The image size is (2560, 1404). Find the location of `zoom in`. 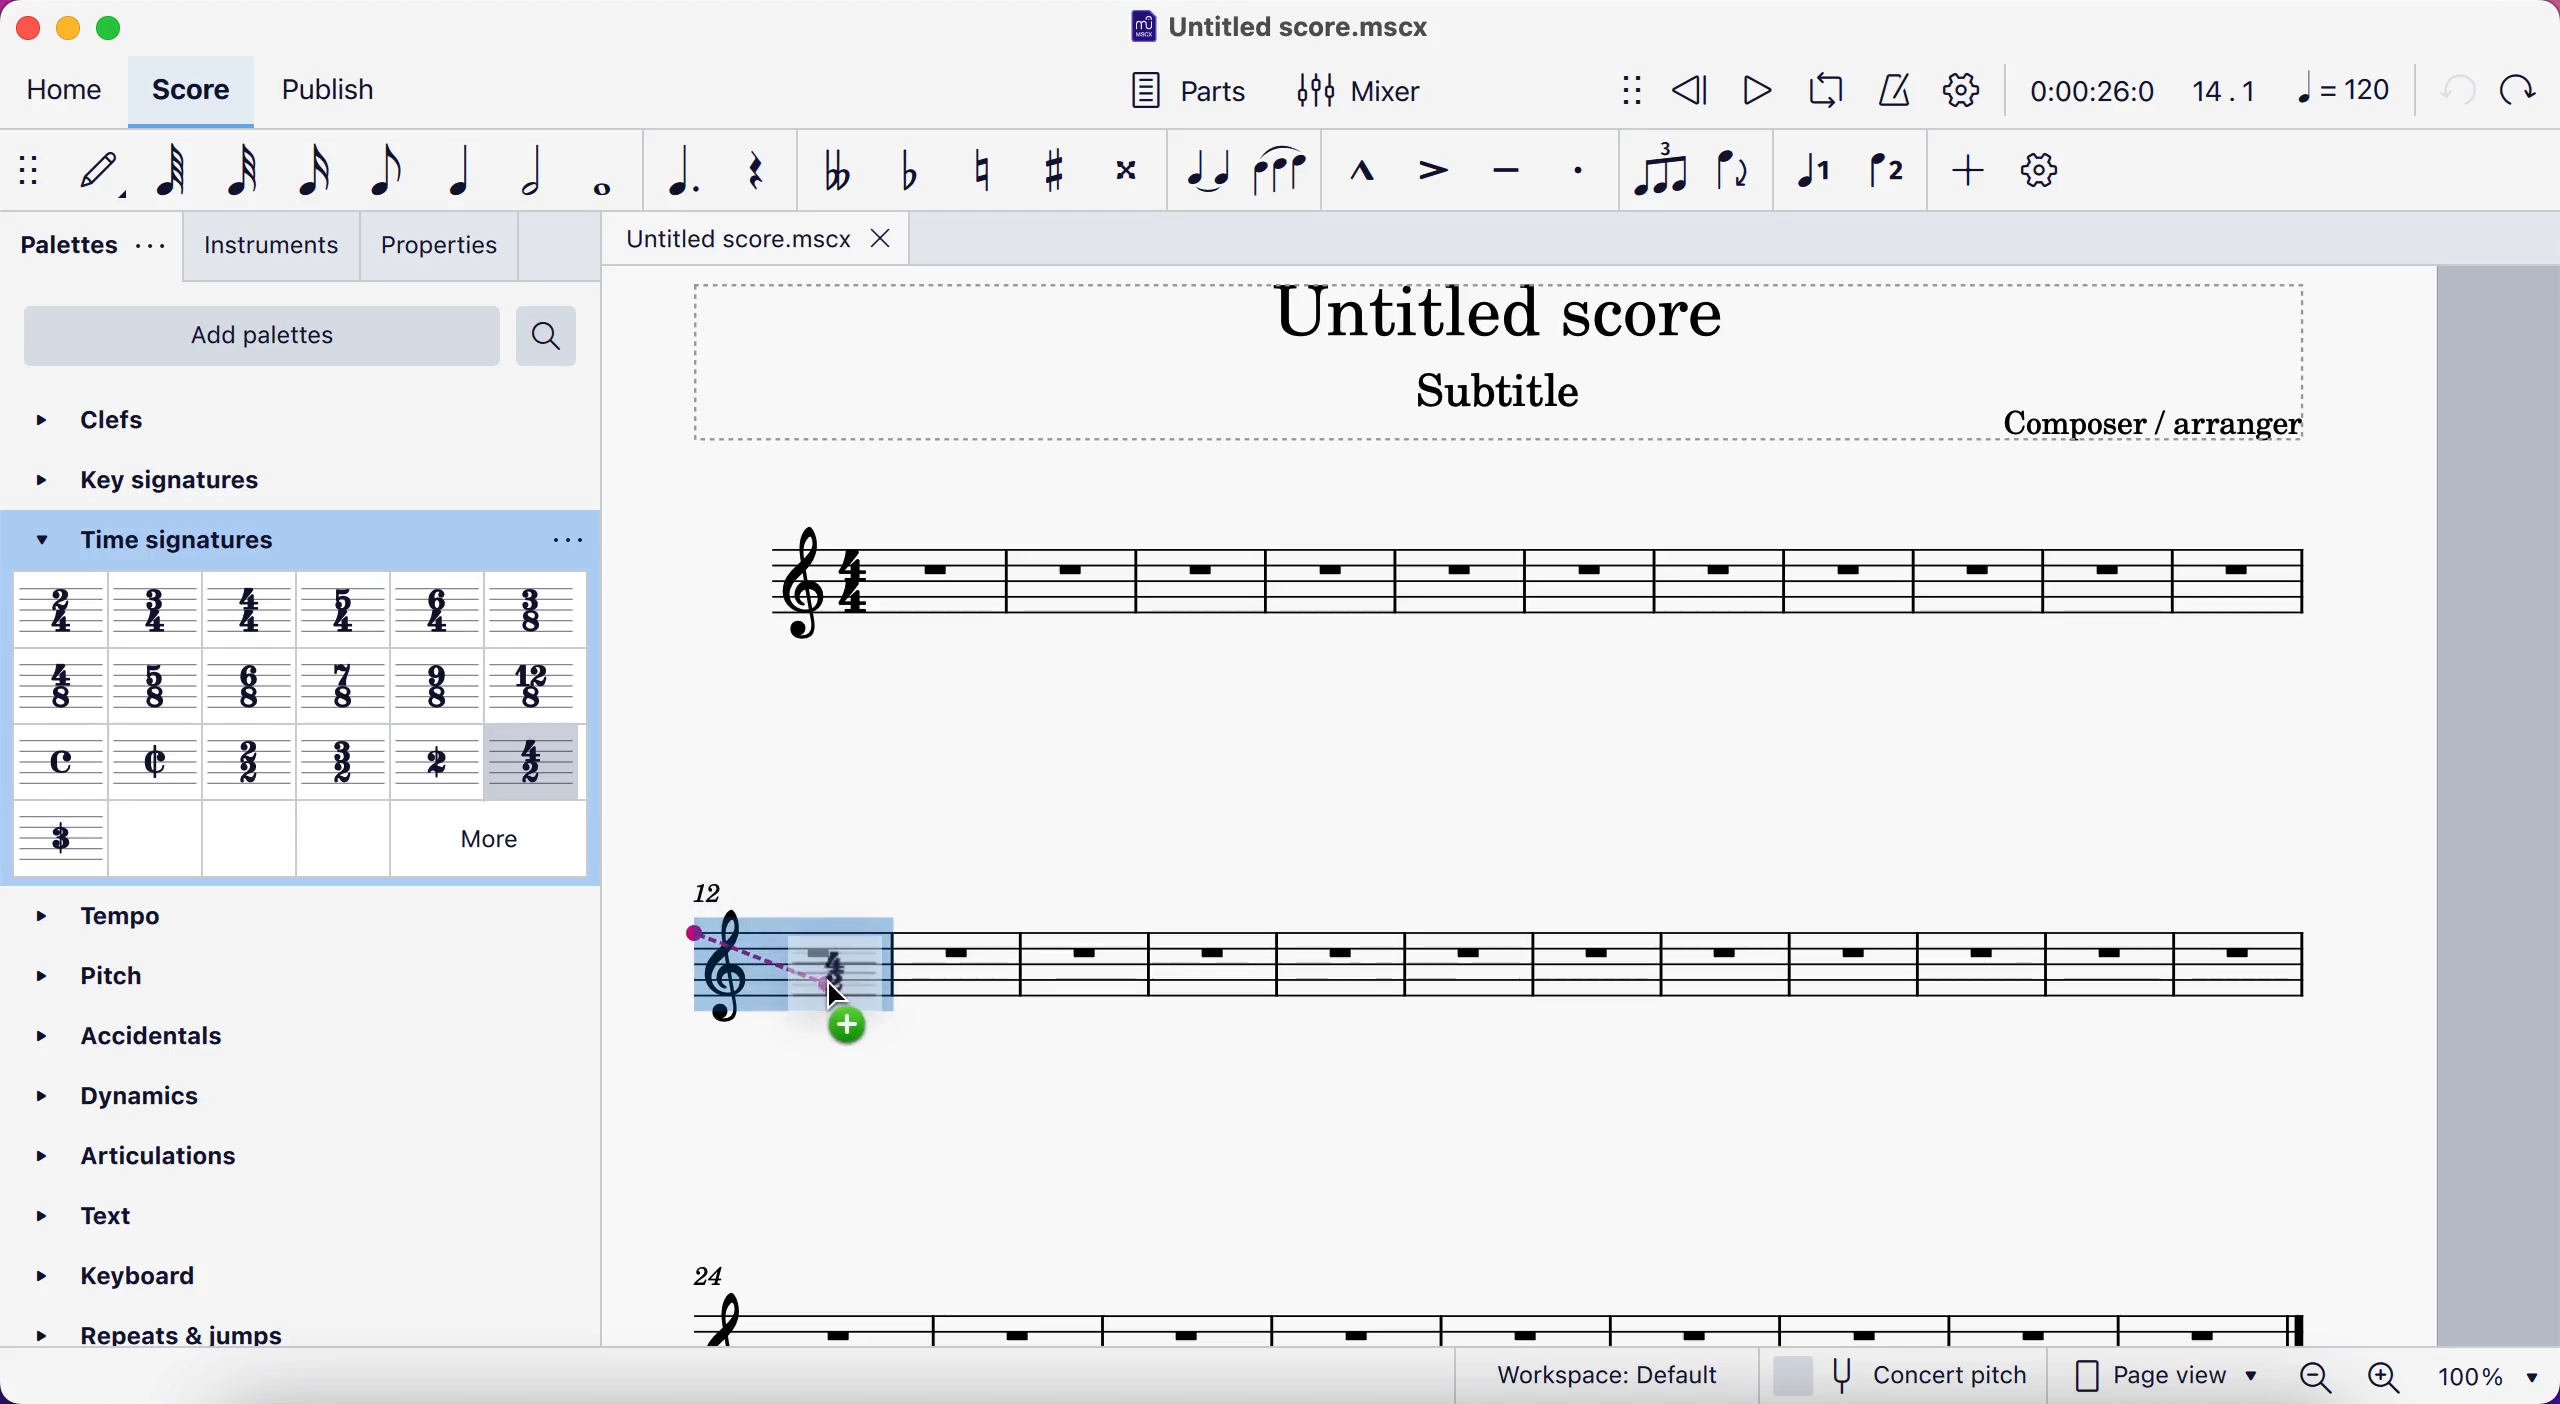

zoom in is located at coordinates (2394, 1376).